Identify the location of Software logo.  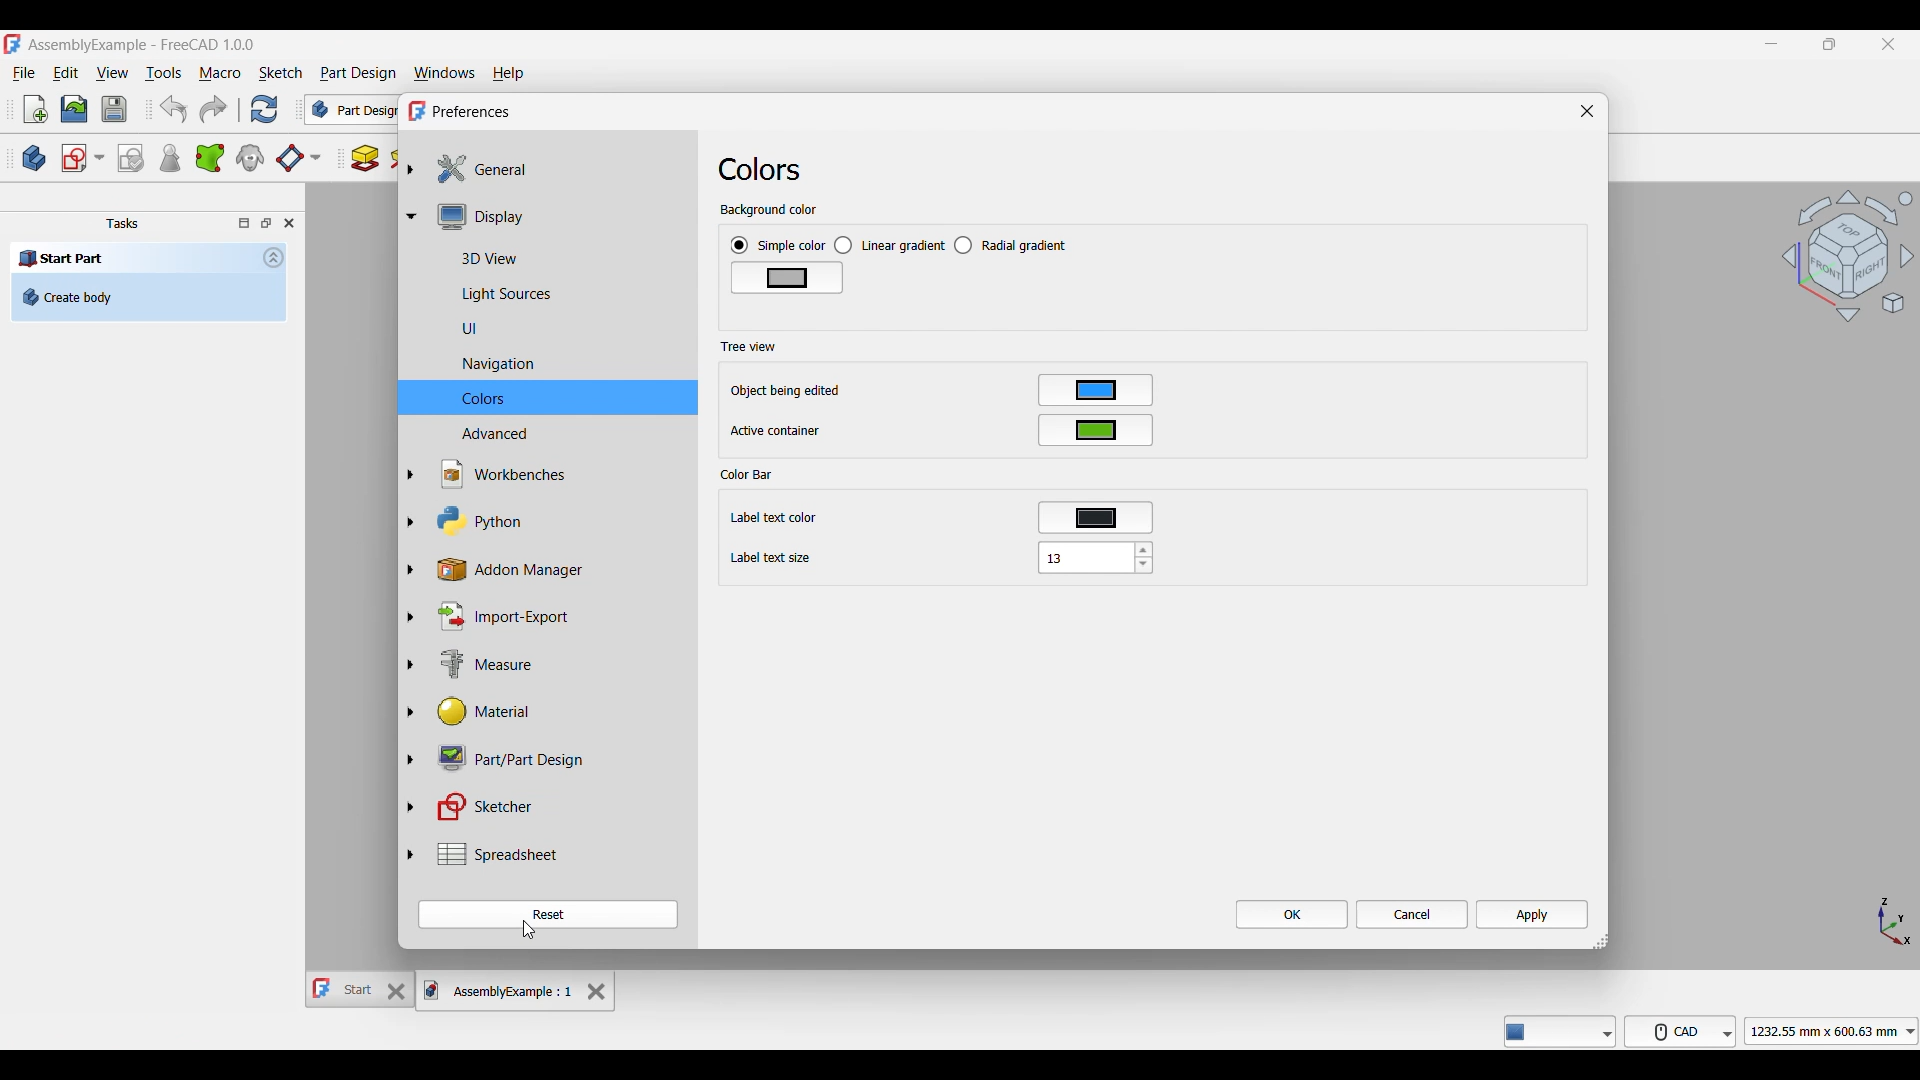
(12, 43).